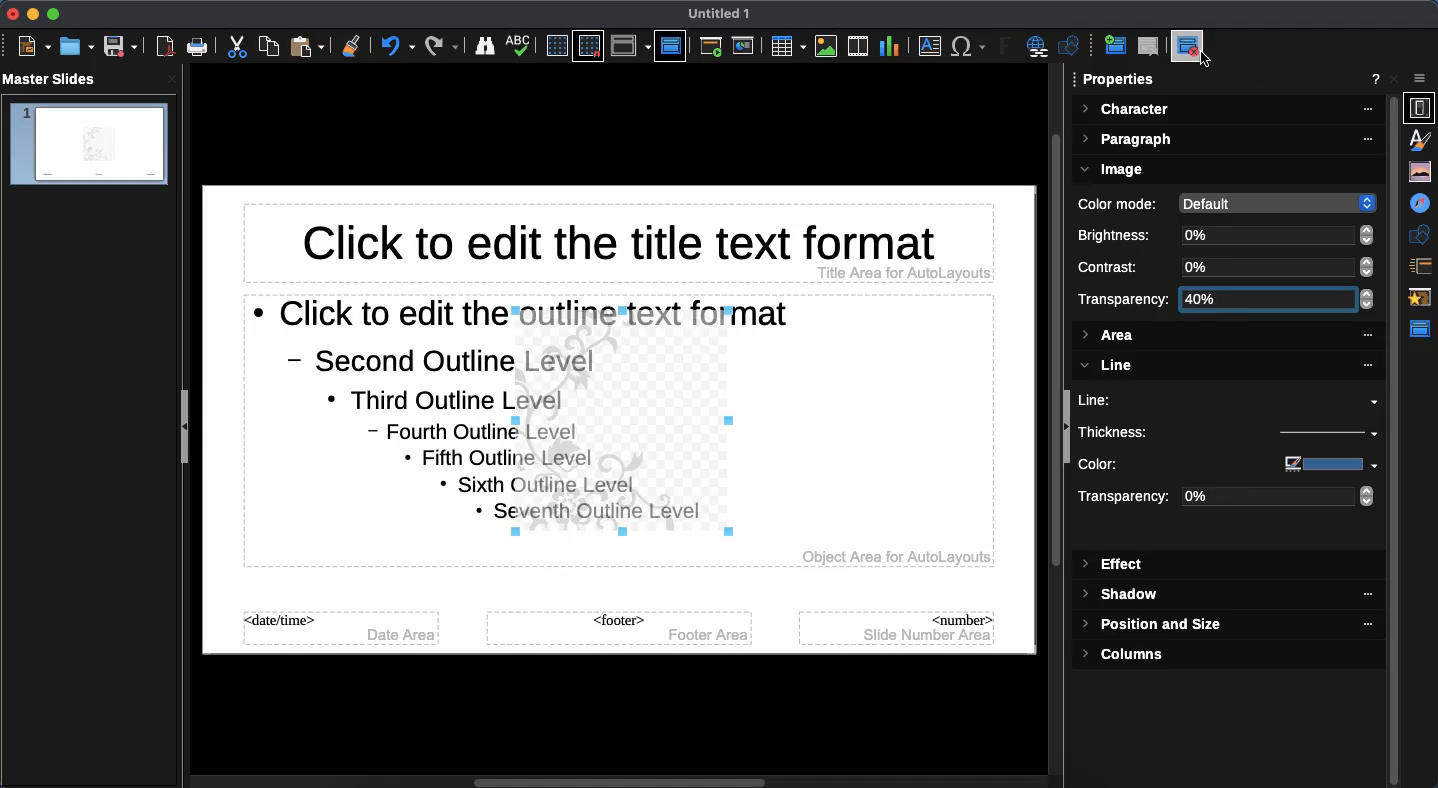 This screenshot has height=788, width=1438. Describe the element at coordinates (617, 629) in the screenshot. I see `Master slide footer` at that location.